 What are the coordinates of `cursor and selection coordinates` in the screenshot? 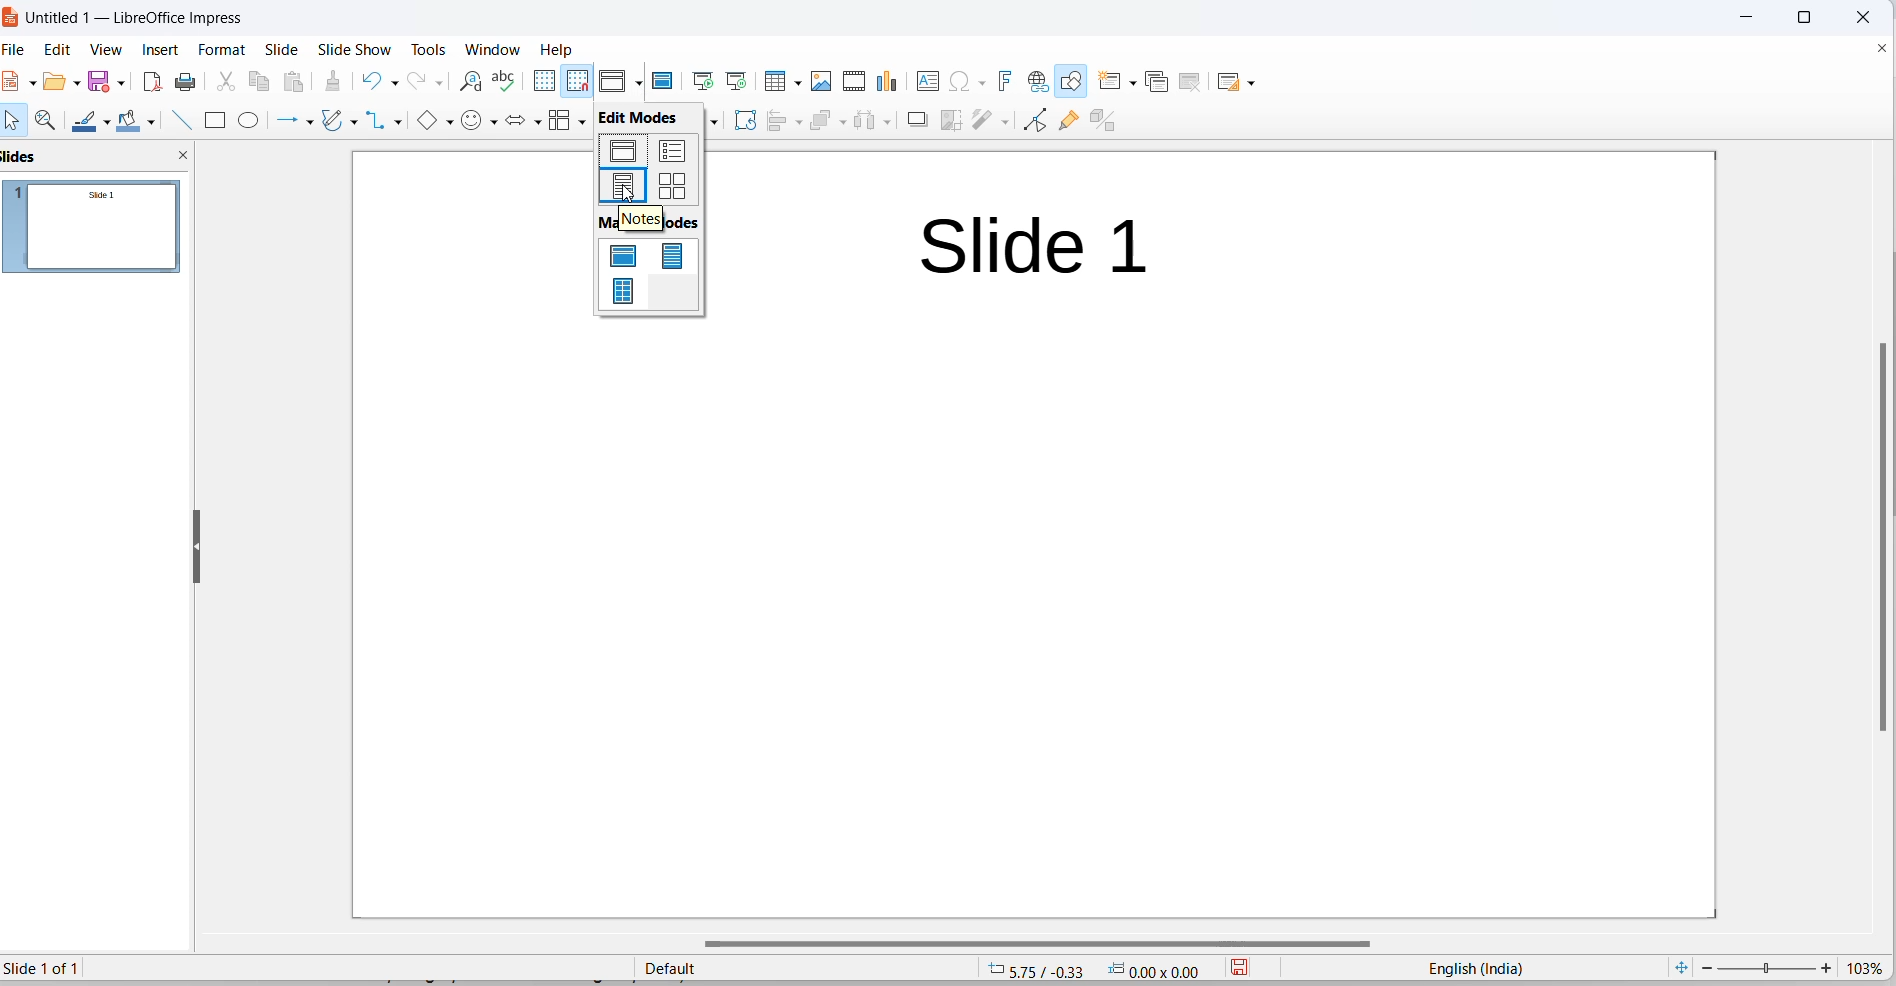 It's located at (1100, 968).